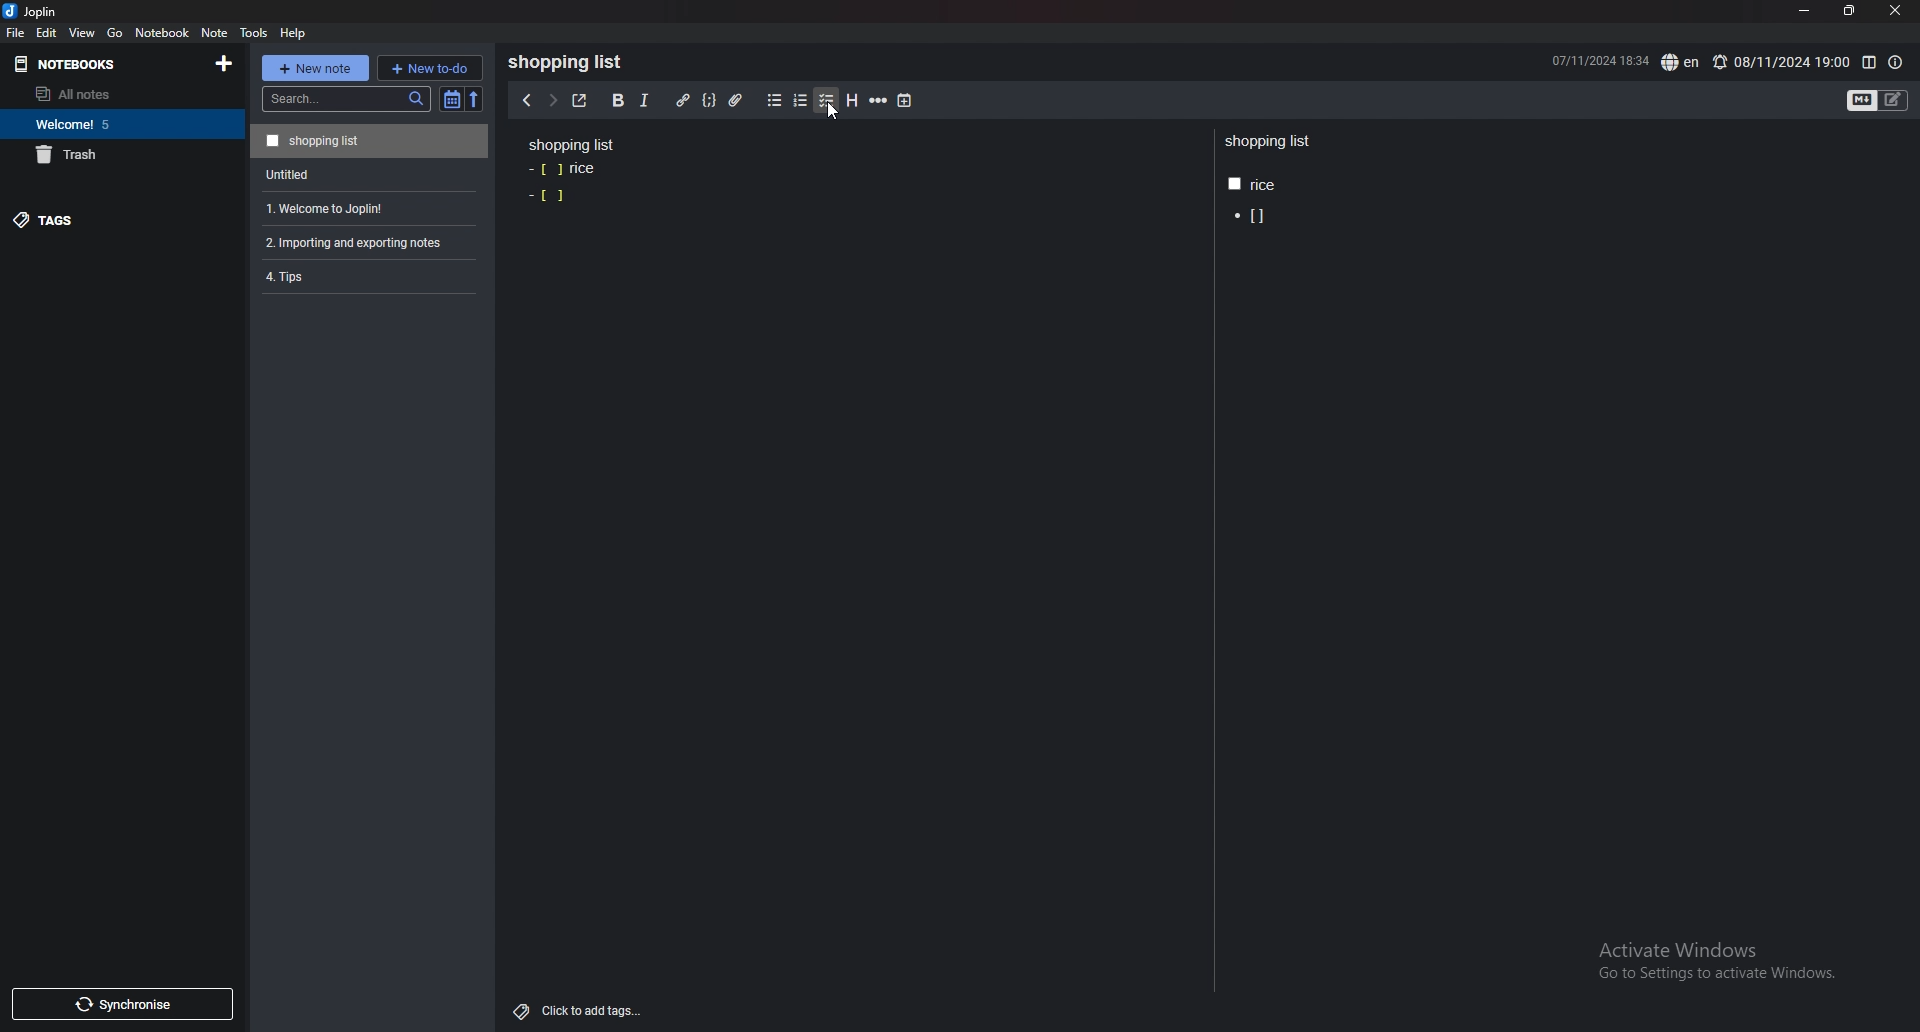 The width and height of the screenshot is (1920, 1032). Describe the element at coordinates (853, 101) in the screenshot. I see `heading` at that location.